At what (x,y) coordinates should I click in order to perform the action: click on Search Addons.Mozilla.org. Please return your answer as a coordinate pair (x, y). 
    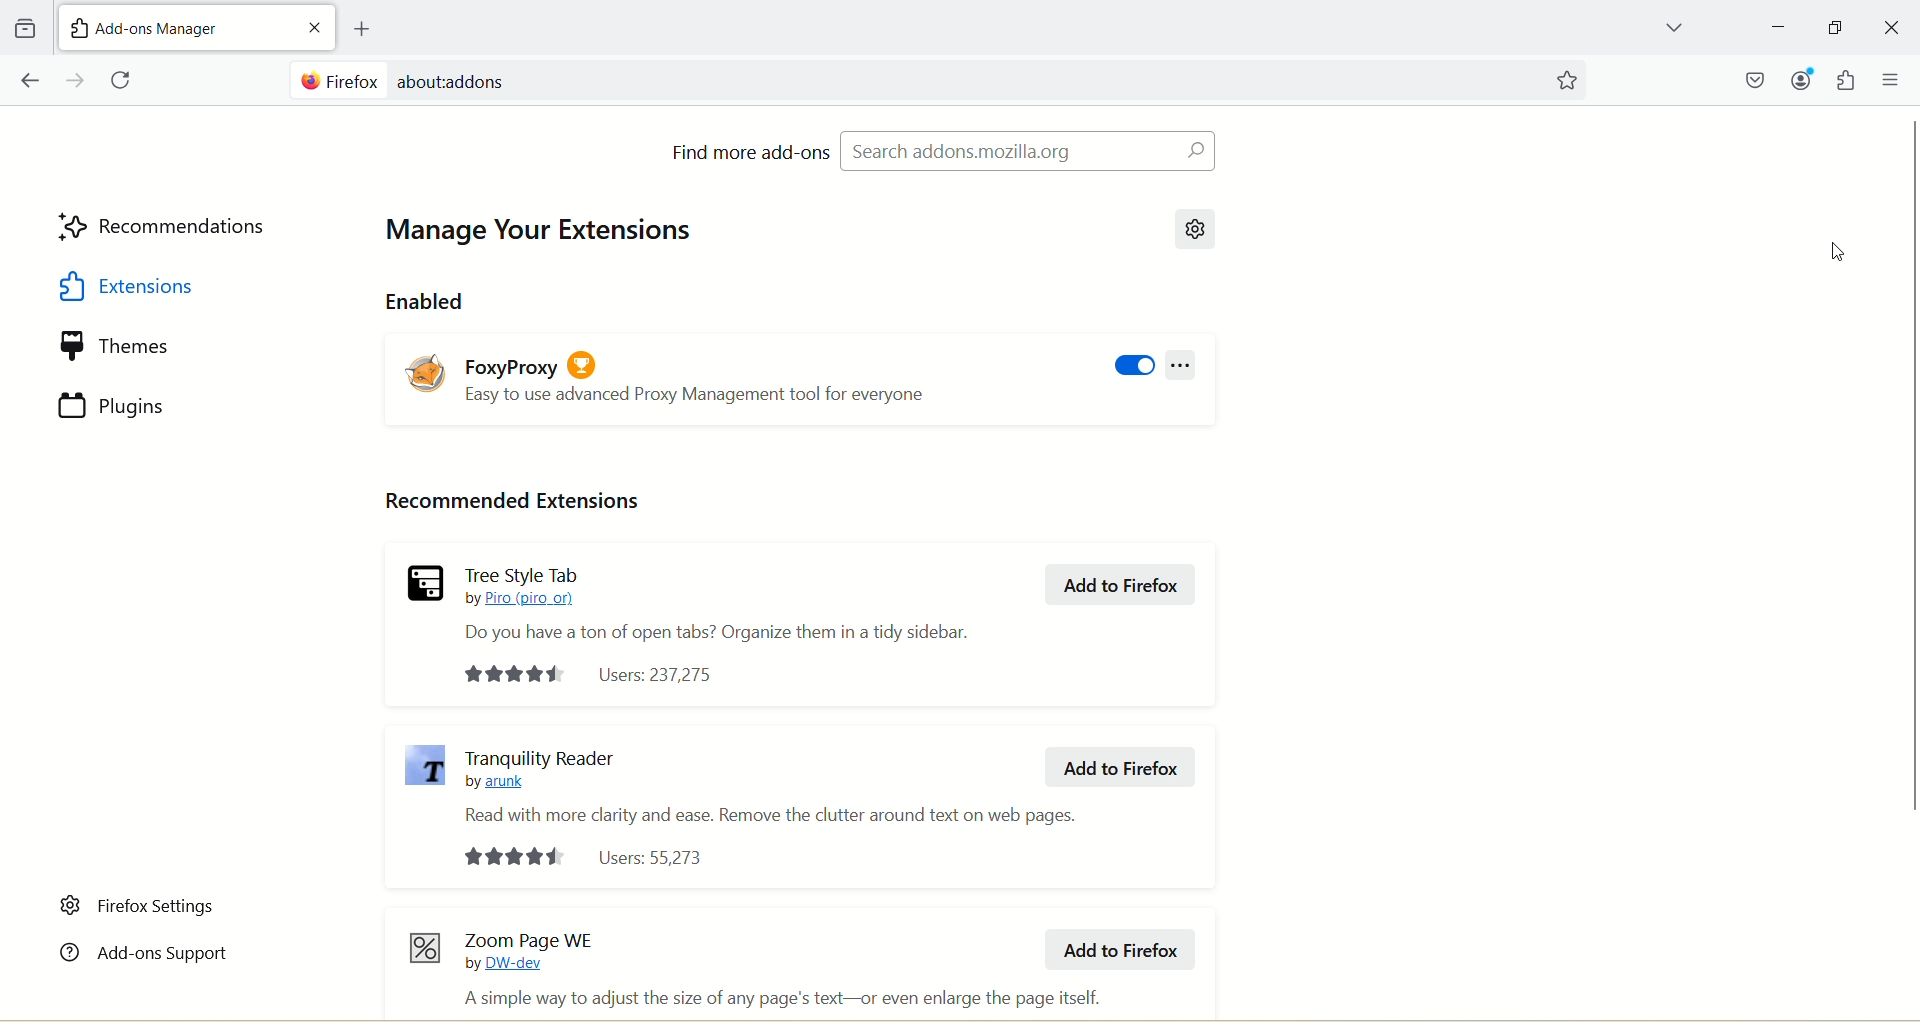
    Looking at the image, I should click on (1027, 150).